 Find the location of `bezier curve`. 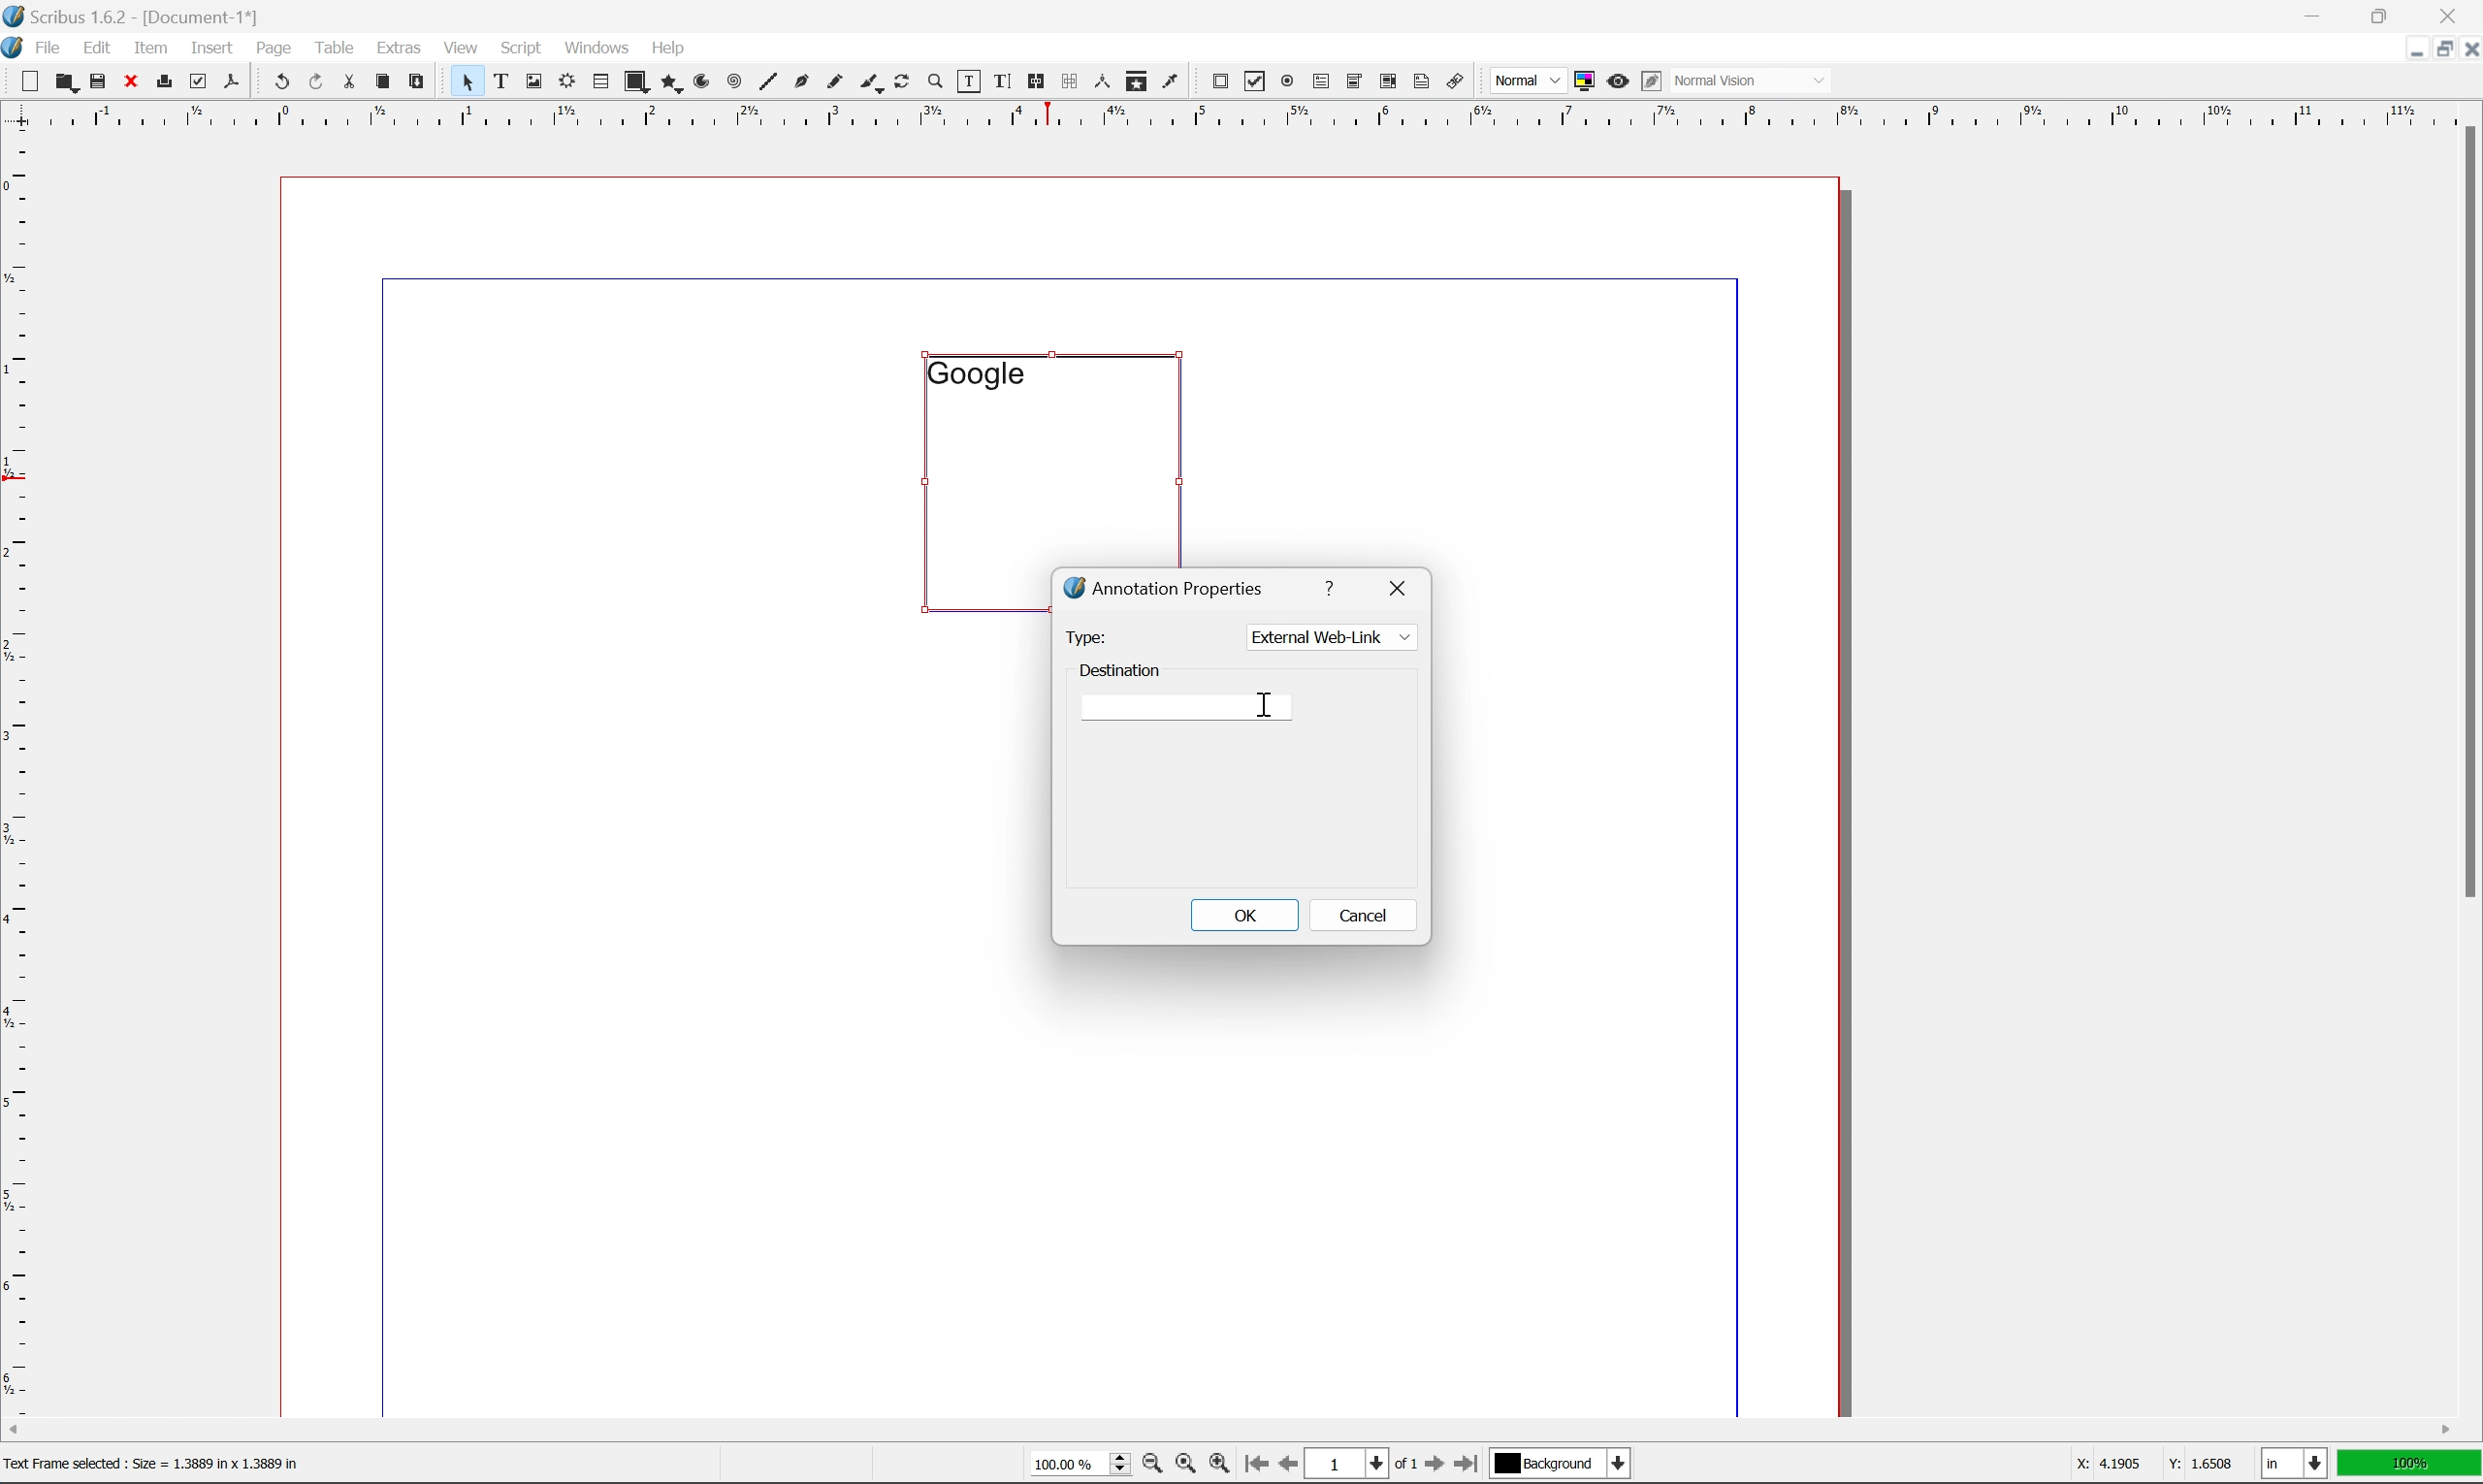

bezier curve is located at coordinates (802, 82).